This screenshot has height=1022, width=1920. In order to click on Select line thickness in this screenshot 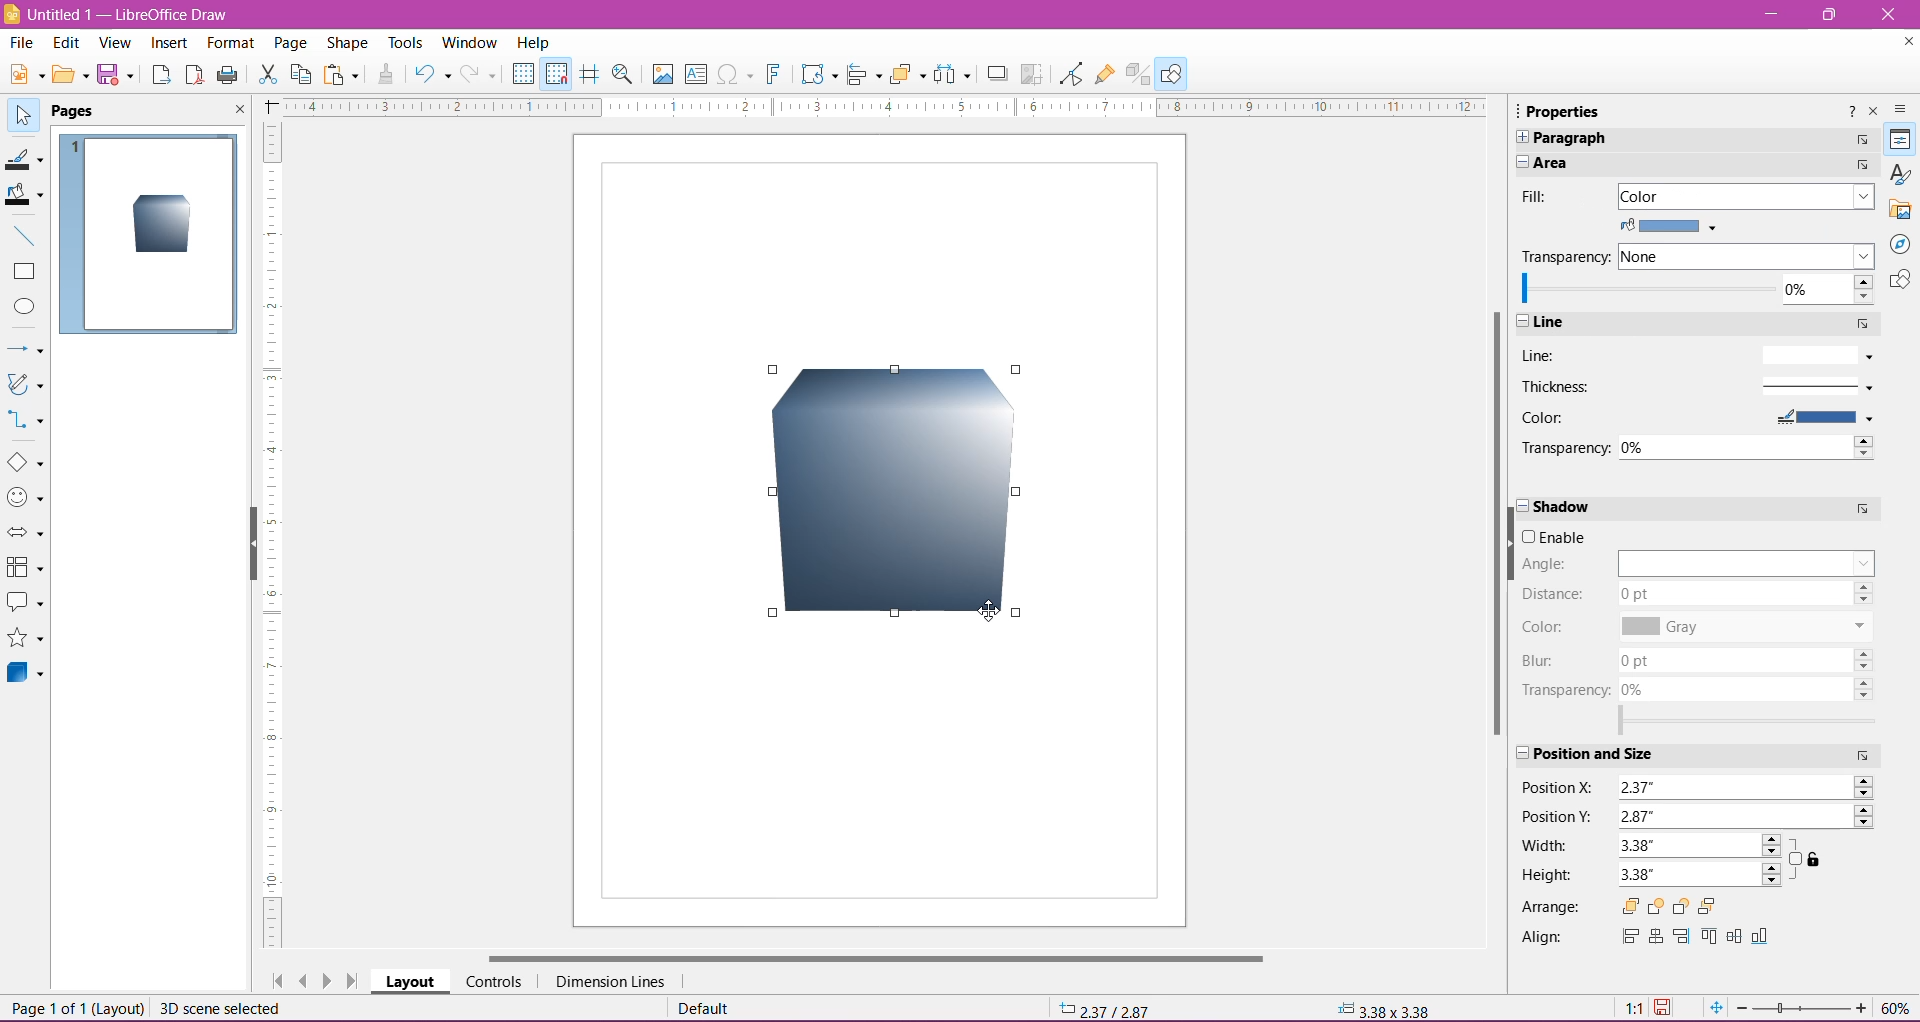, I will do `click(1815, 386)`.